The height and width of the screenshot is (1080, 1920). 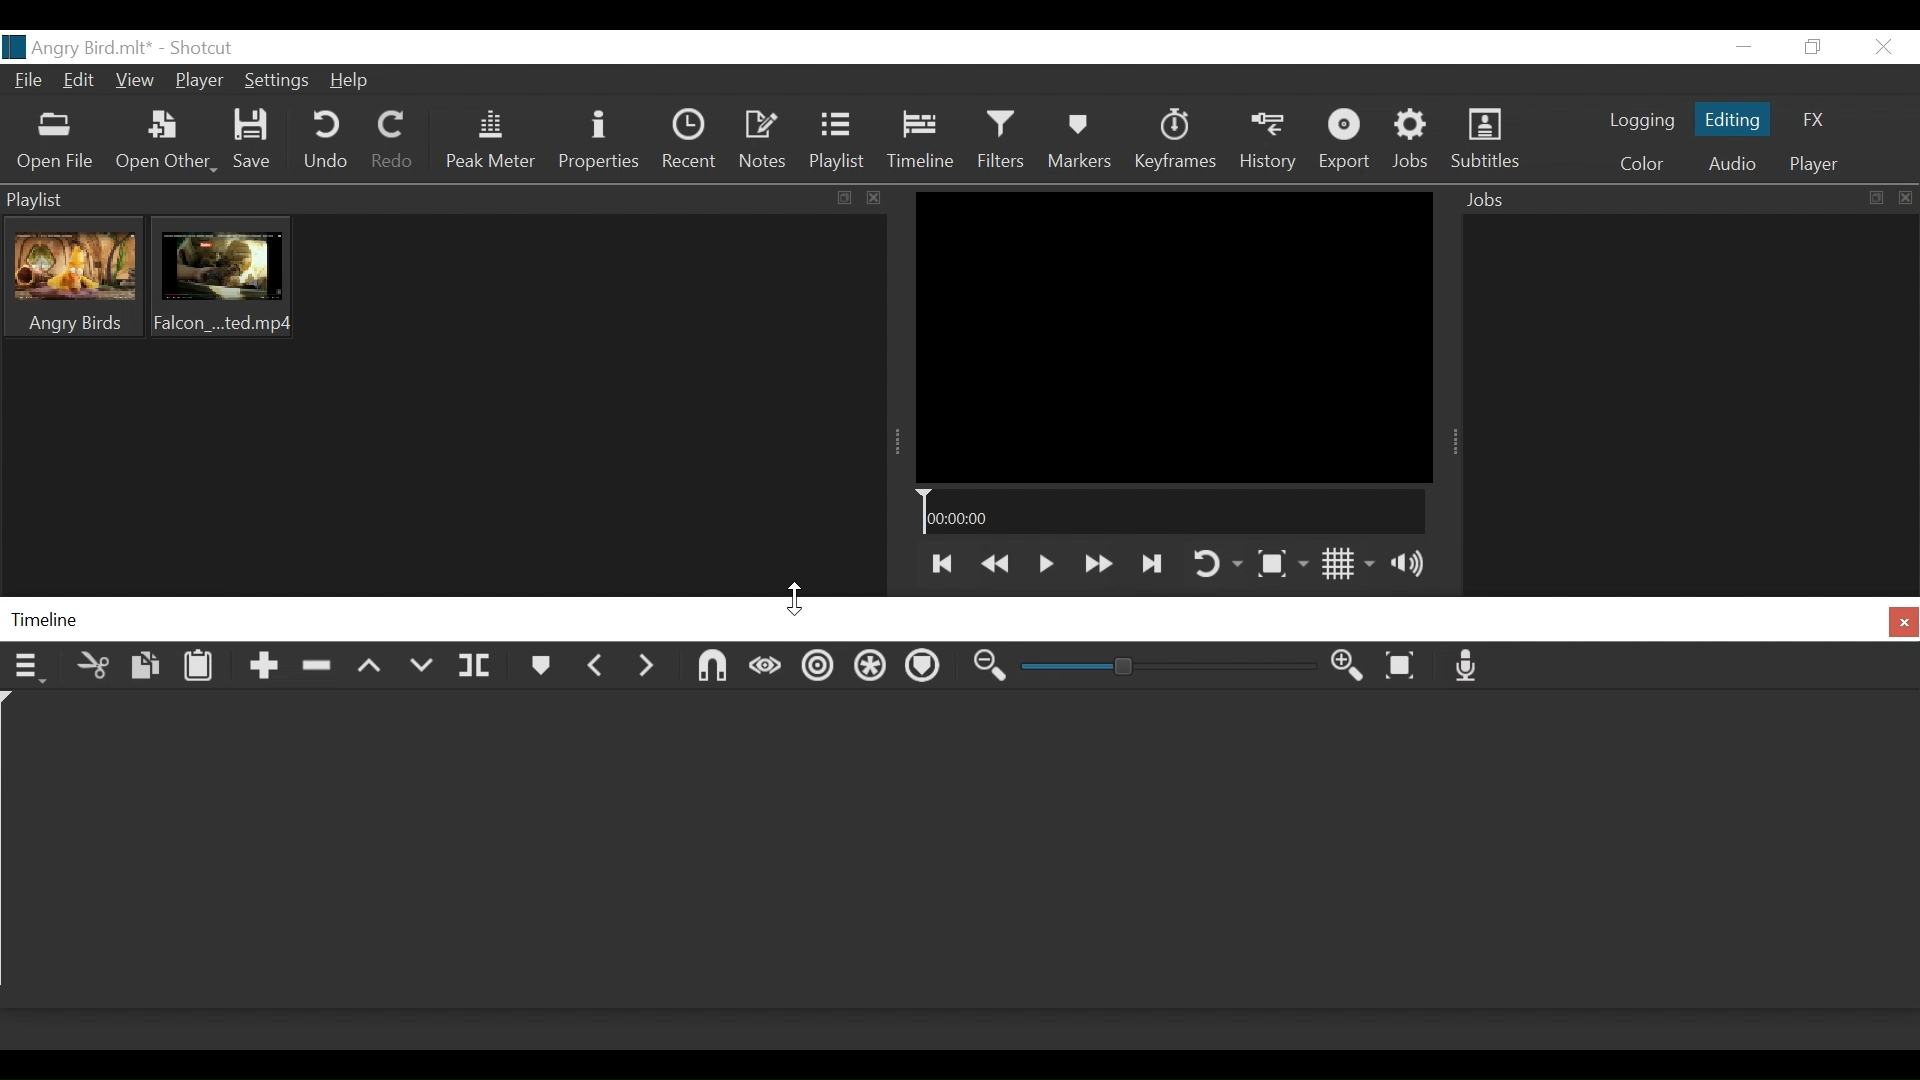 What do you see at coordinates (92, 666) in the screenshot?
I see `Cut` at bounding box center [92, 666].